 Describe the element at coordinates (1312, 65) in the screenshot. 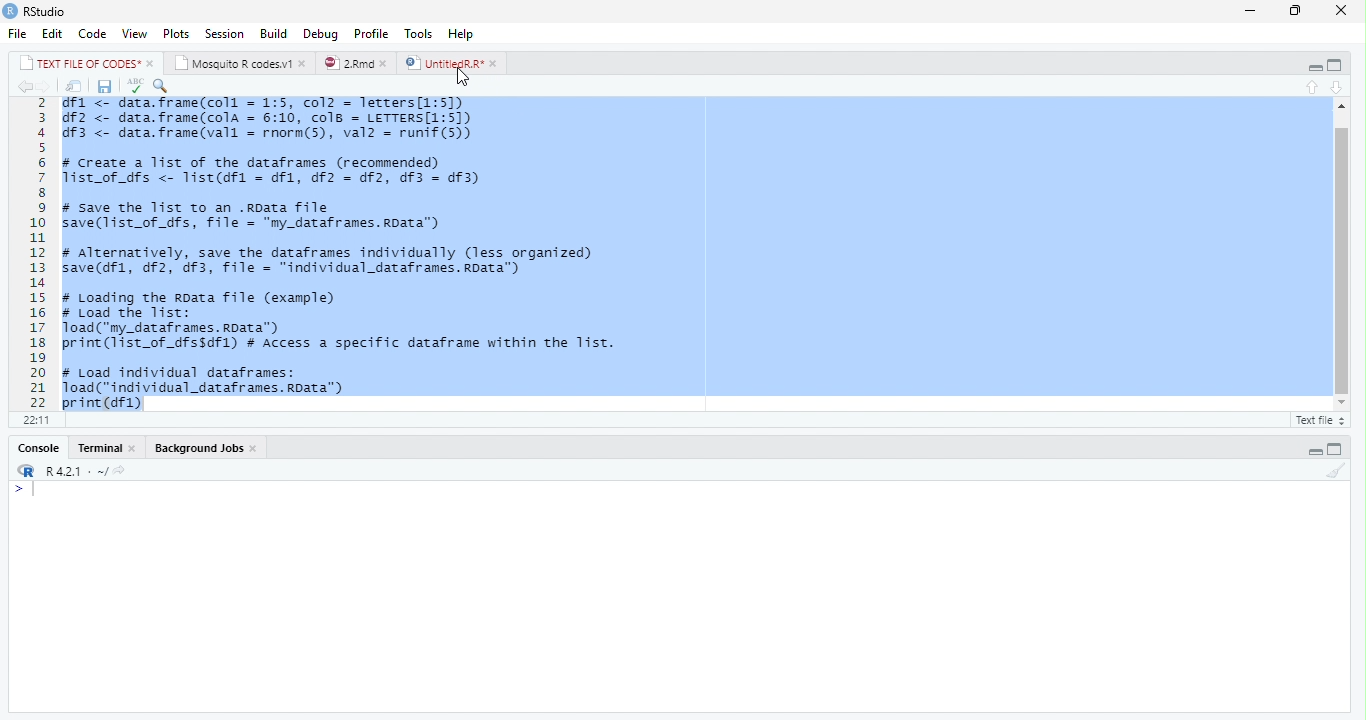

I see `Hide` at that location.